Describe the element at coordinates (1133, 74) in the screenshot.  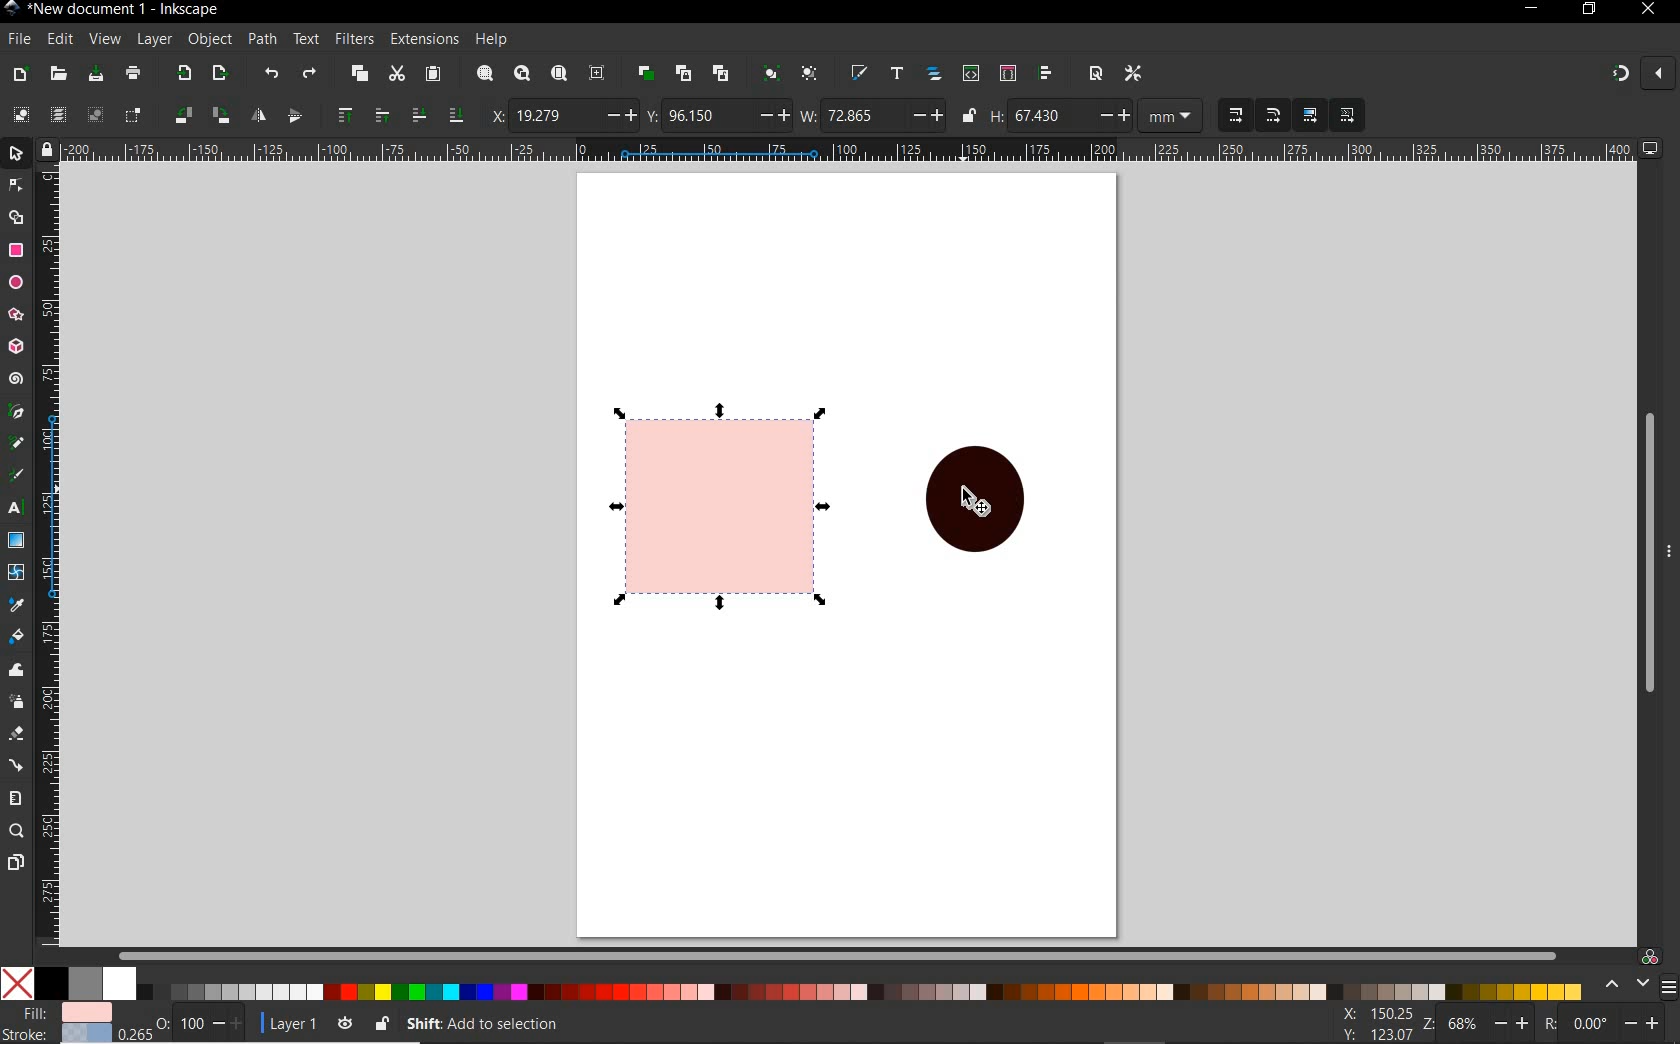
I see `open preferances` at that location.